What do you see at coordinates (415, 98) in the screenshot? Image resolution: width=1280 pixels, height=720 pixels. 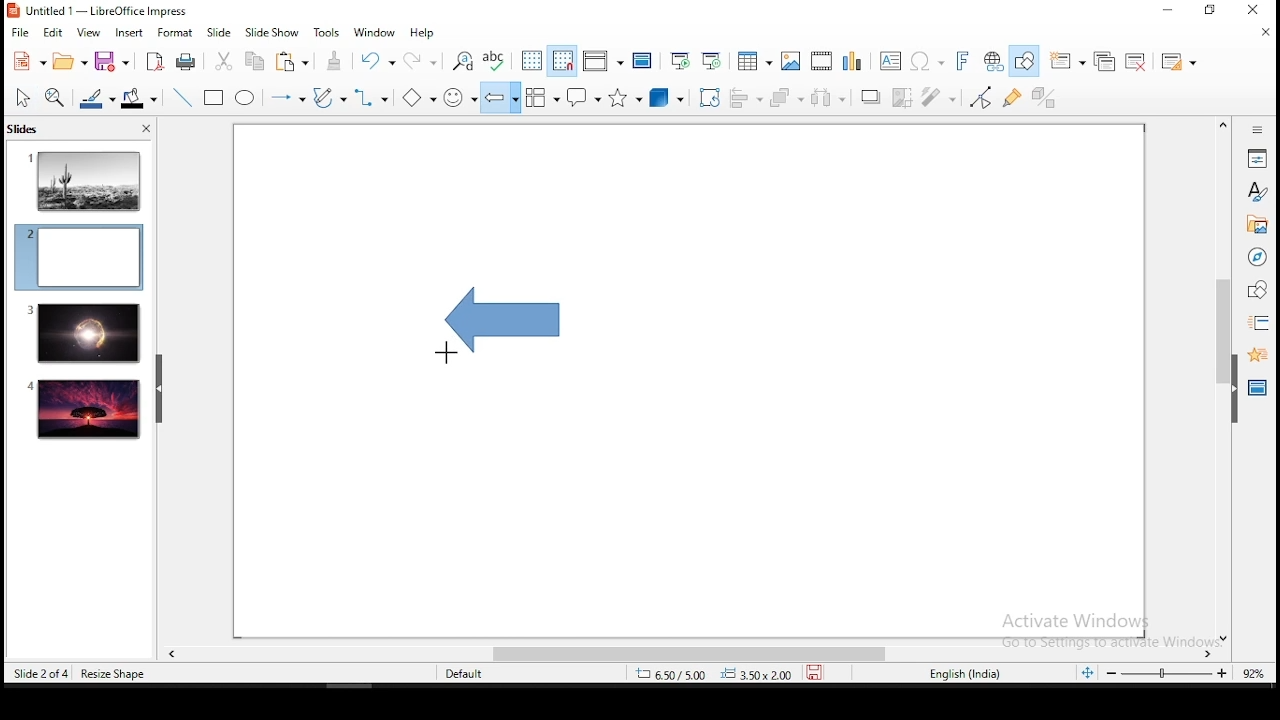 I see `basic shapes` at bounding box center [415, 98].